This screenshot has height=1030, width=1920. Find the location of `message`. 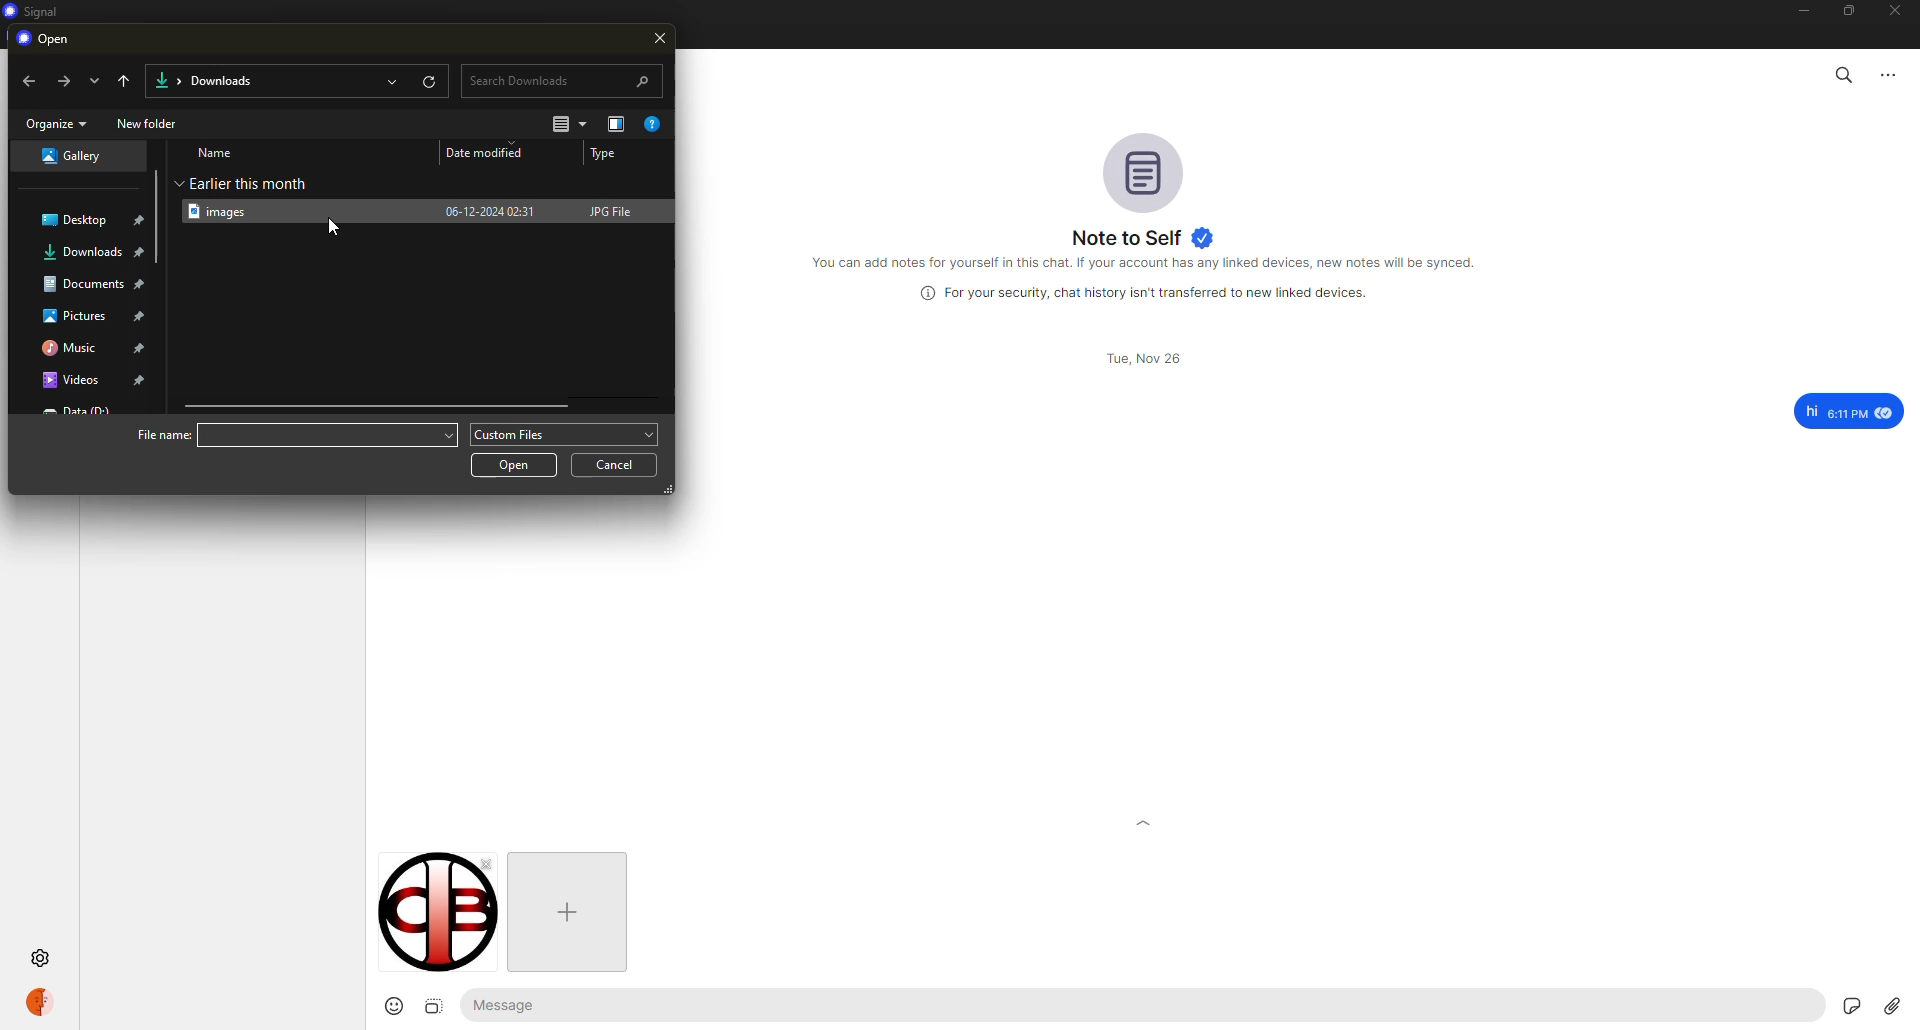

message is located at coordinates (1848, 411).